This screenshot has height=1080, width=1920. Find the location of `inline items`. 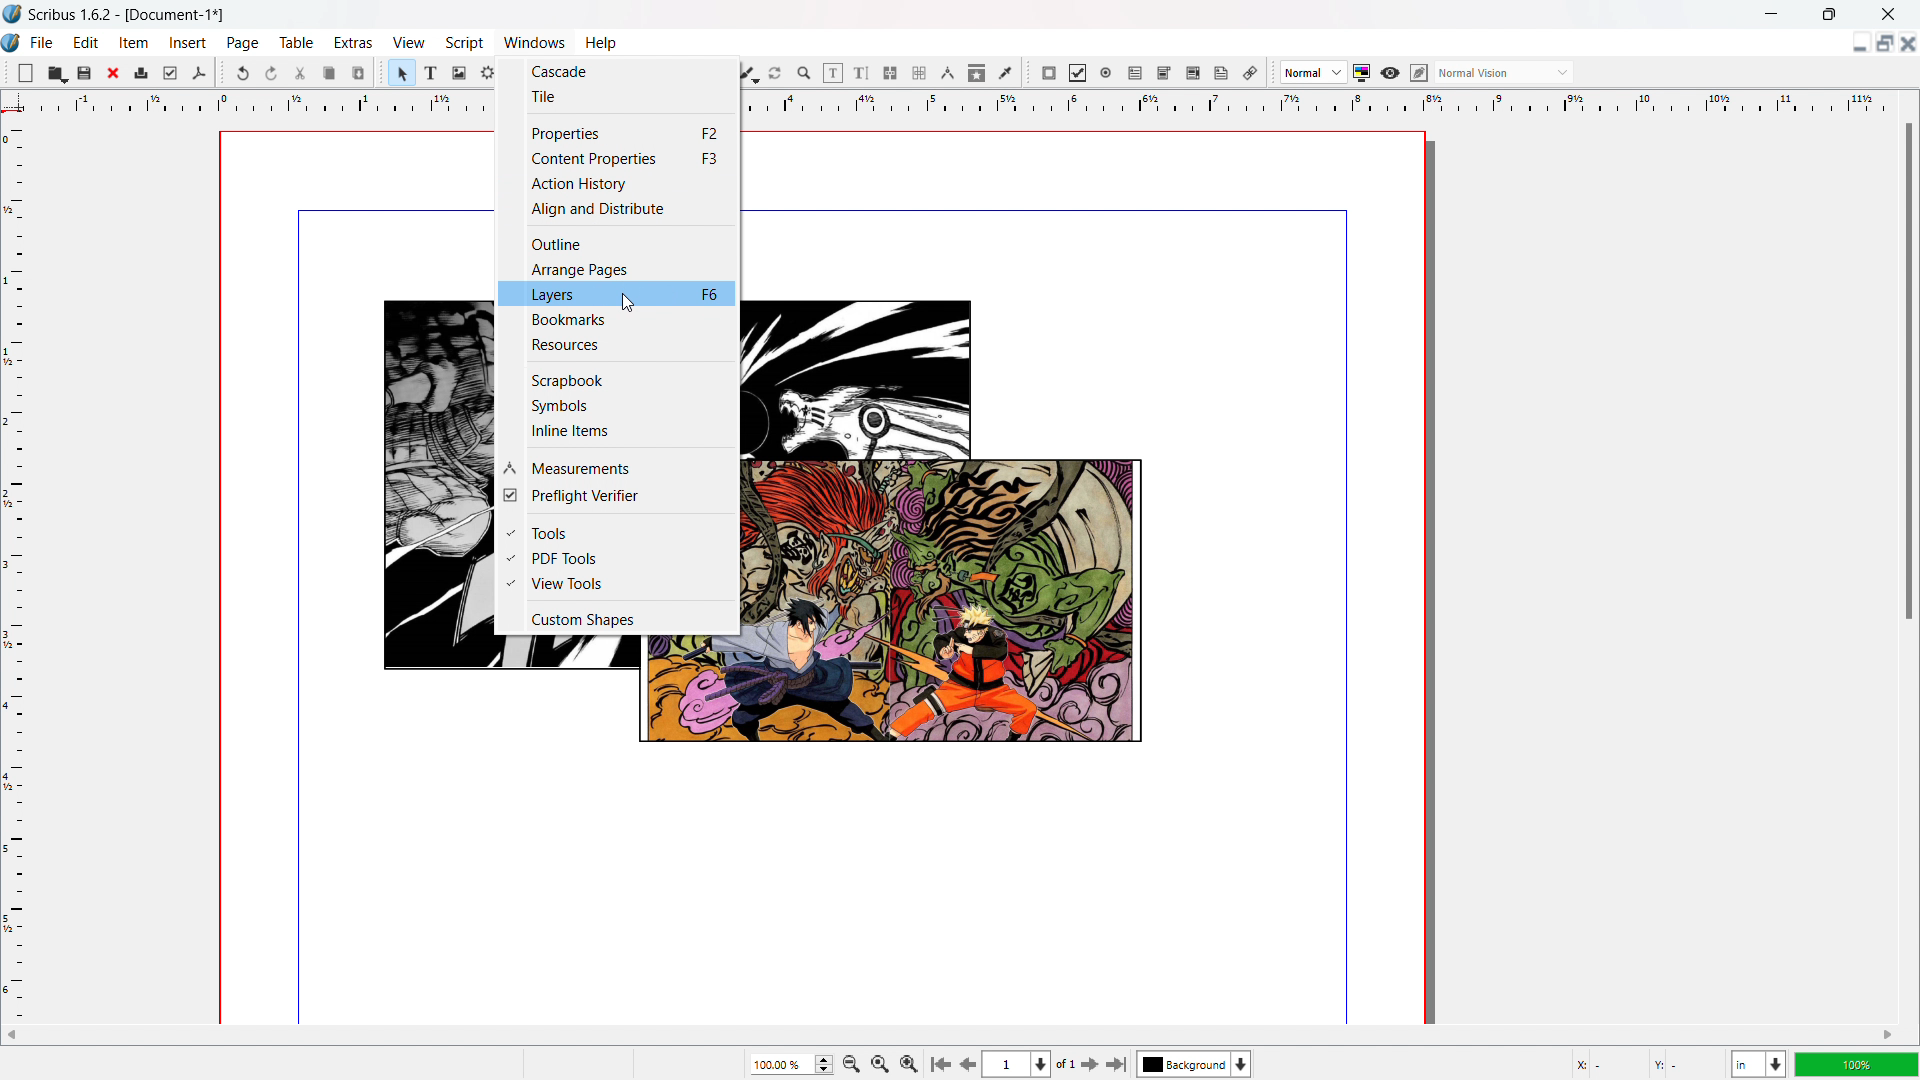

inline items is located at coordinates (618, 431).